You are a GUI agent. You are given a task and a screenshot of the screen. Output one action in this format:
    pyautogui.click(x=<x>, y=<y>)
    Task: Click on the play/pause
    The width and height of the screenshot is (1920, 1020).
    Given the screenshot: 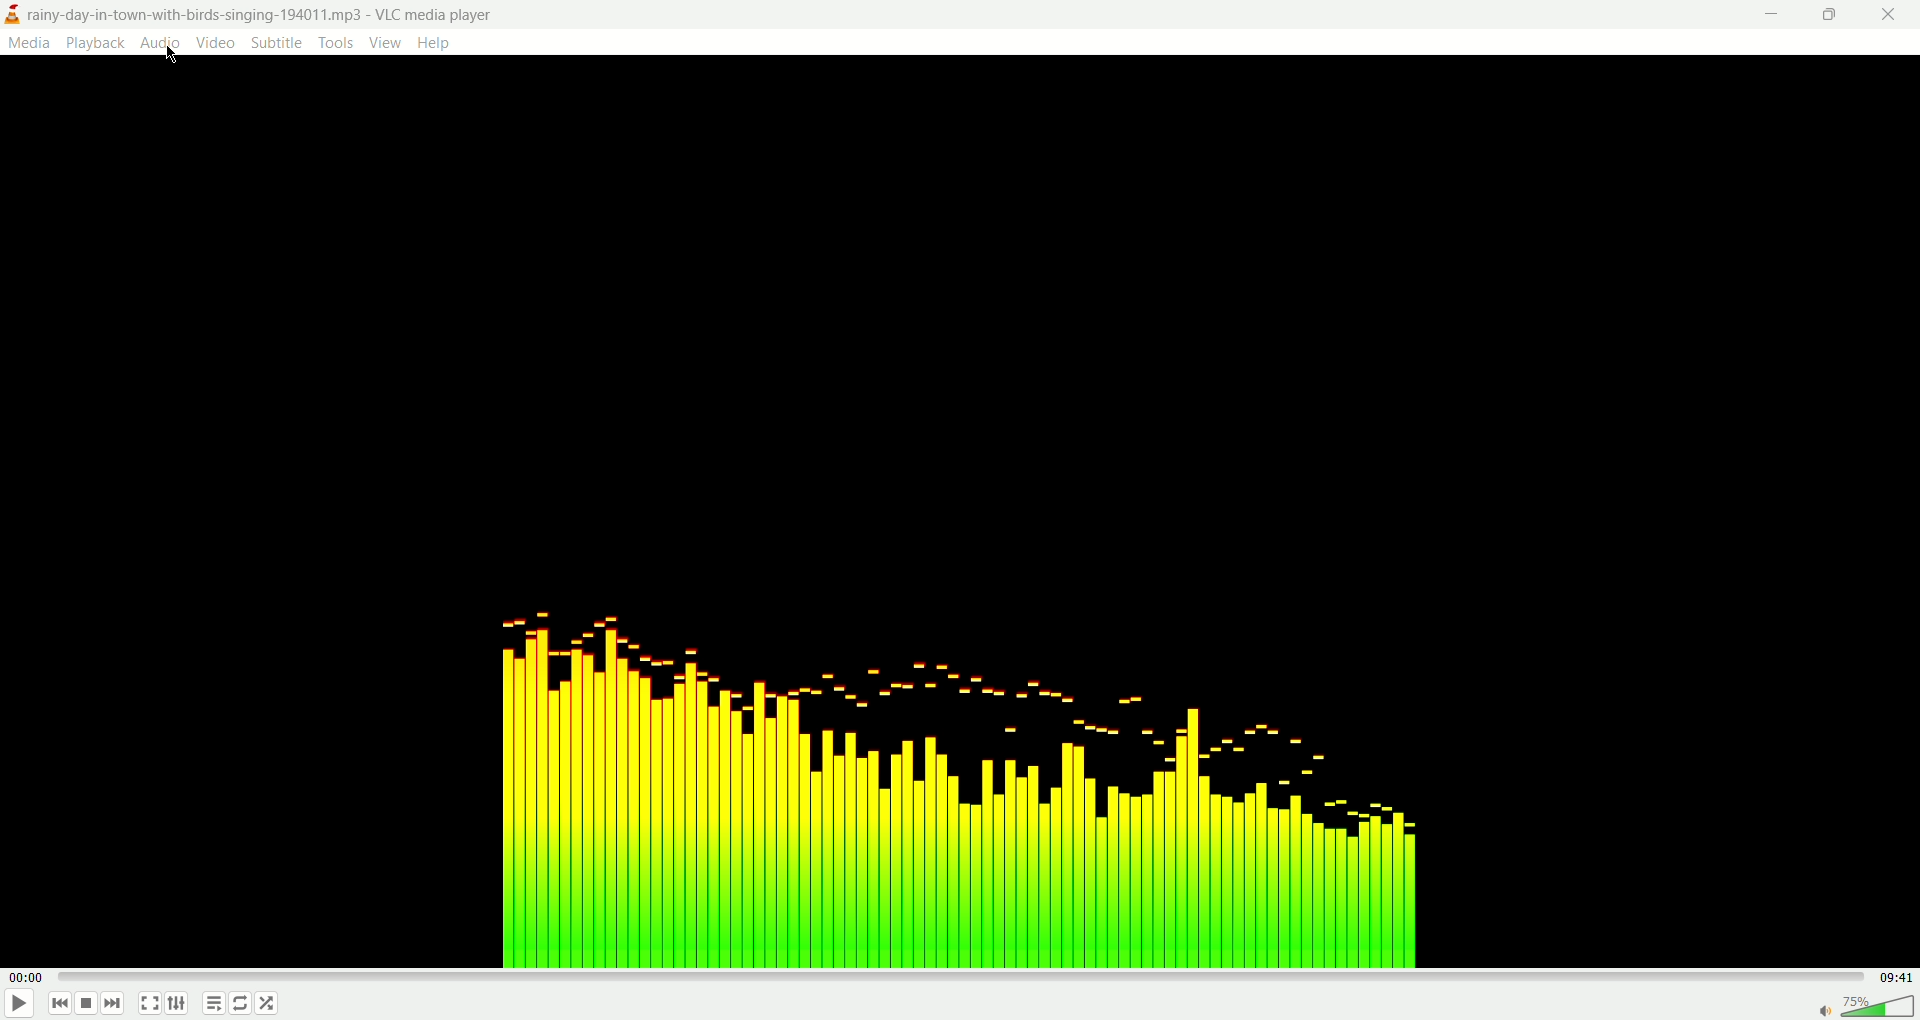 What is the action you would take?
    pyautogui.click(x=19, y=1005)
    